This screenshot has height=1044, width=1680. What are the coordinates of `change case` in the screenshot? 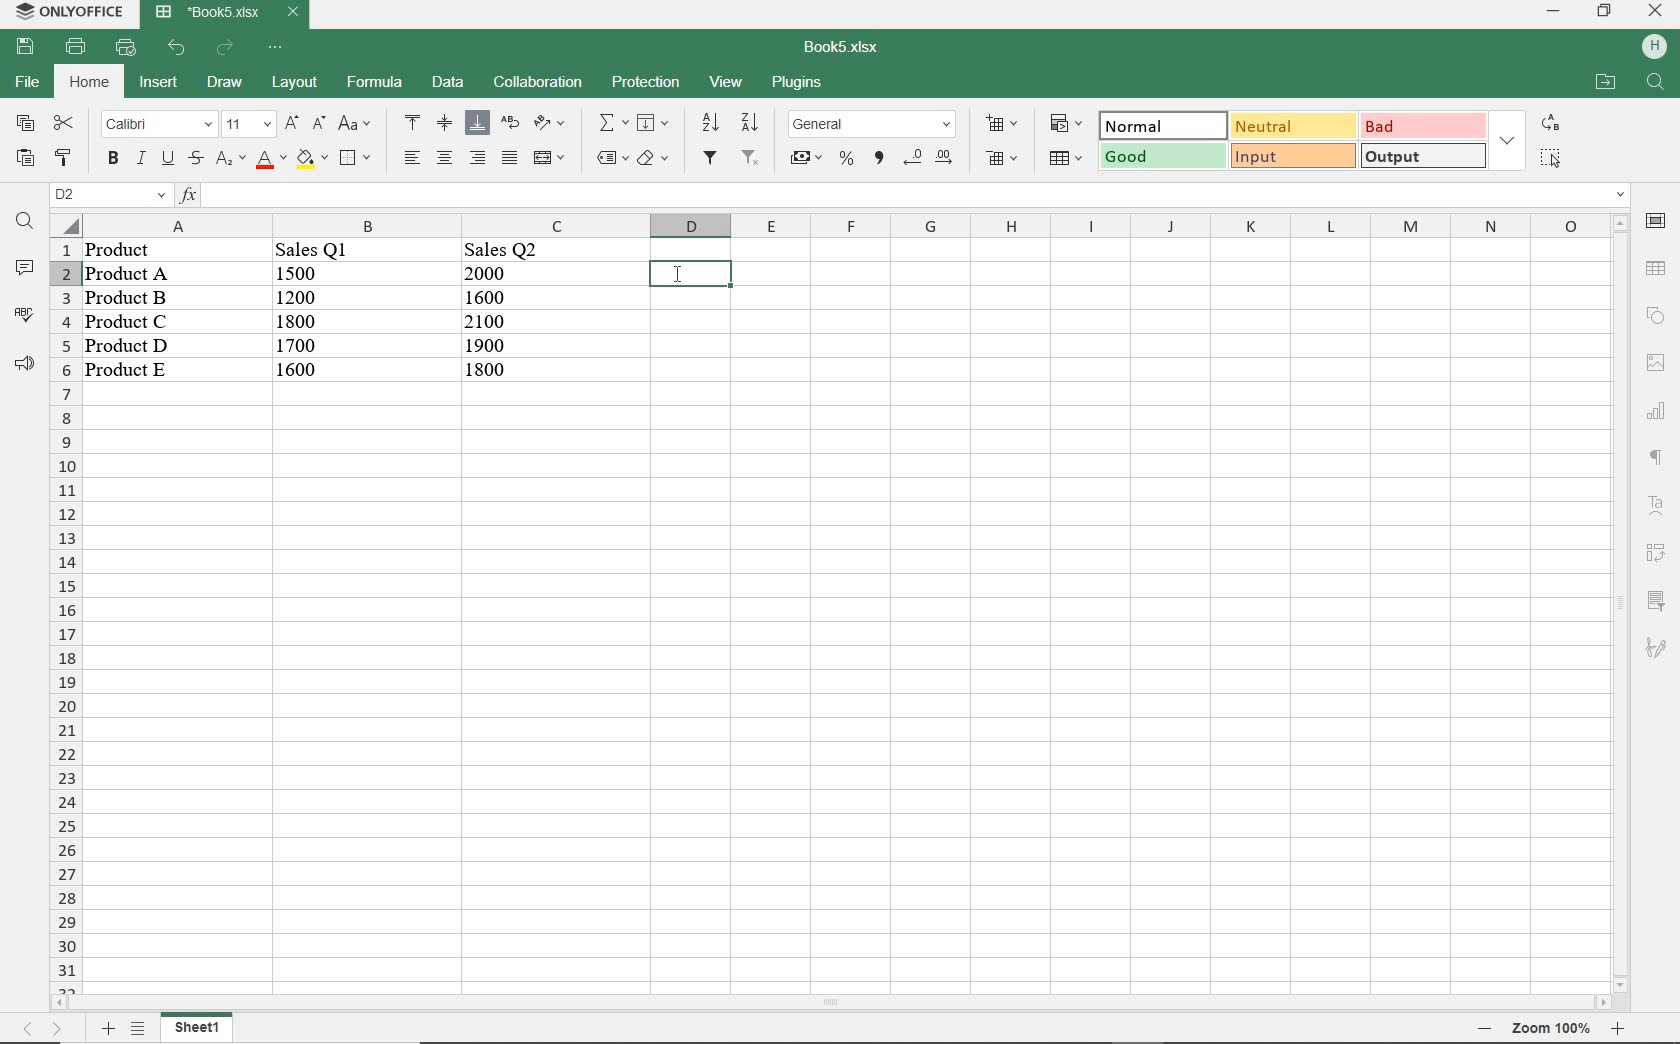 It's located at (357, 124).